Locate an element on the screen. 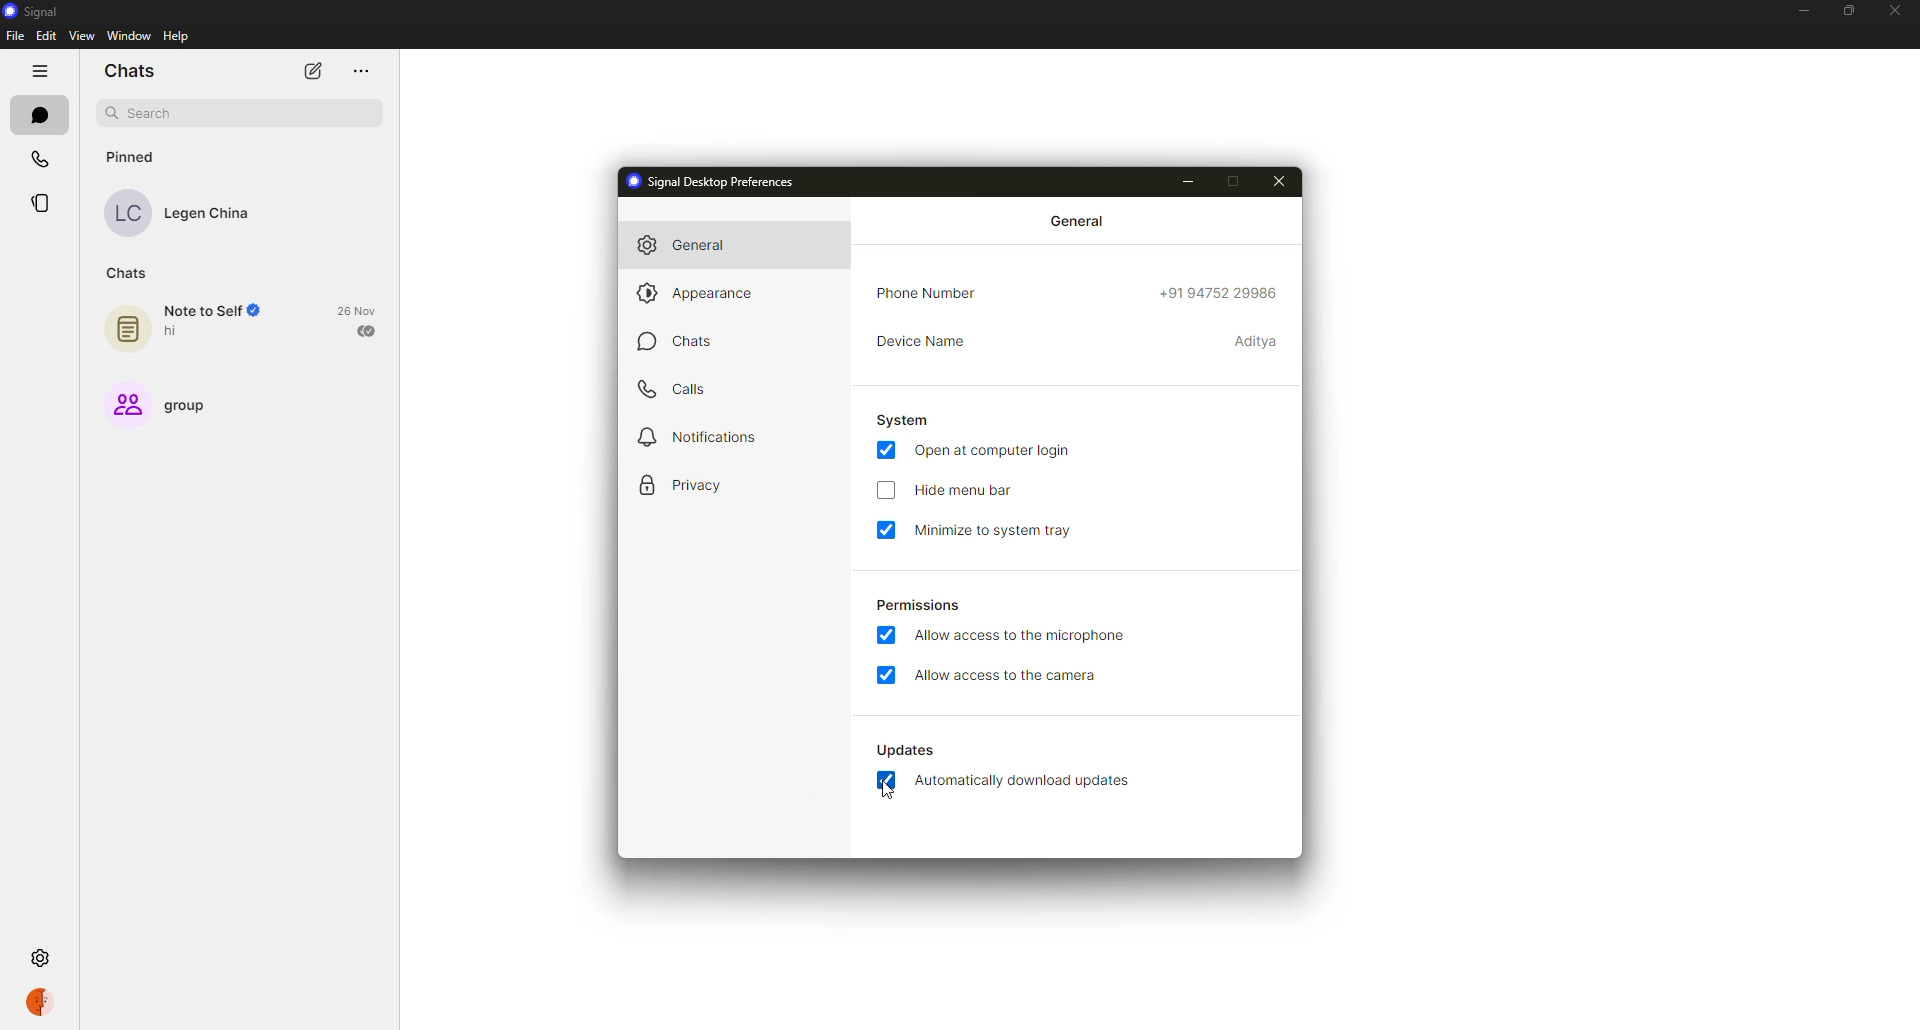 The width and height of the screenshot is (1920, 1030). chats is located at coordinates (126, 272).